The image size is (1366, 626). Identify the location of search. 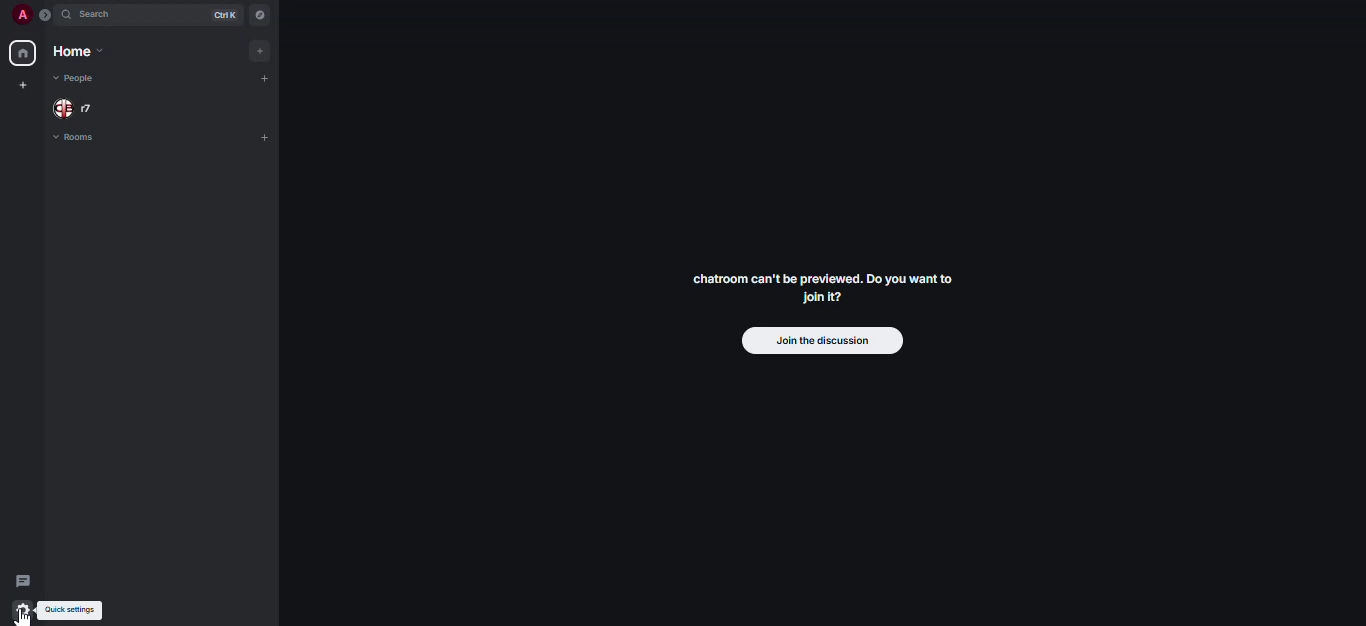
(100, 16).